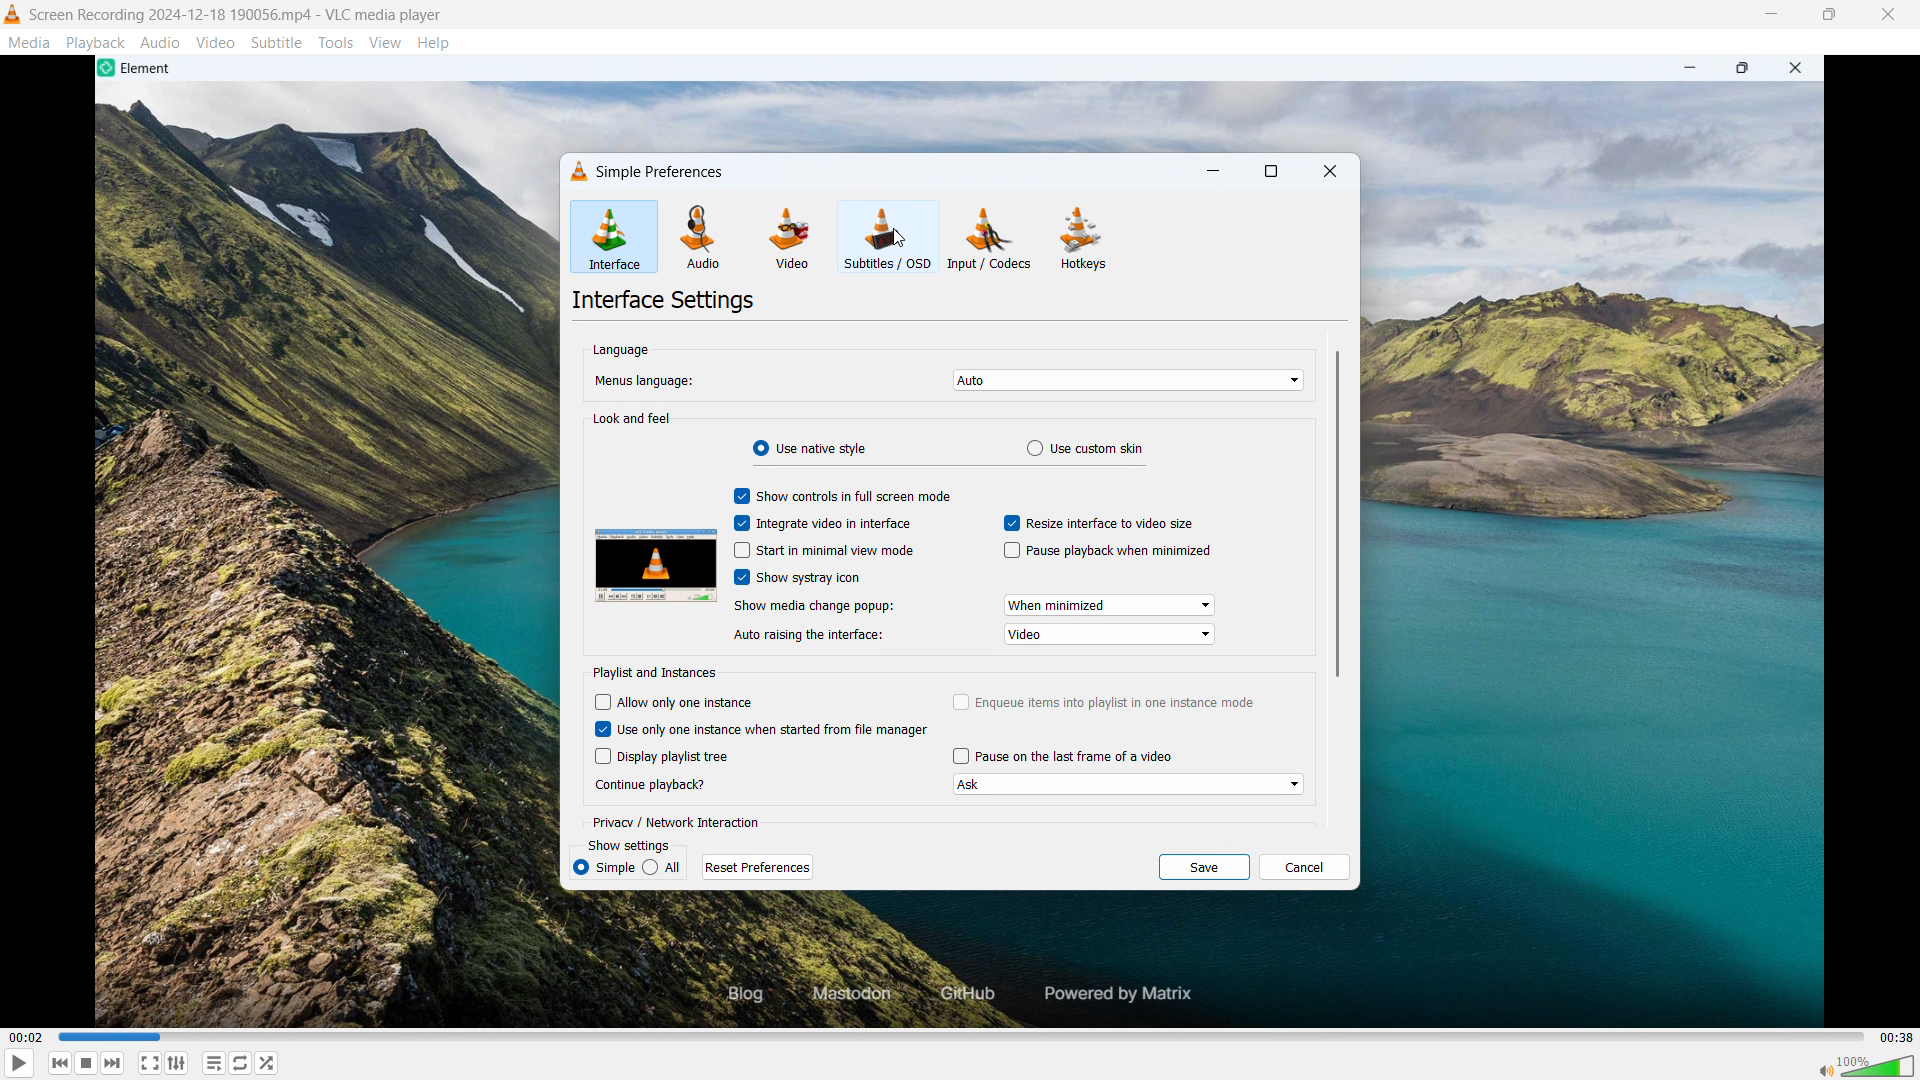 The width and height of the screenshot is (1920, 1080). Describe the element at coordinates (87, 1063) in the screenshot. I see `stop playback` at that location.